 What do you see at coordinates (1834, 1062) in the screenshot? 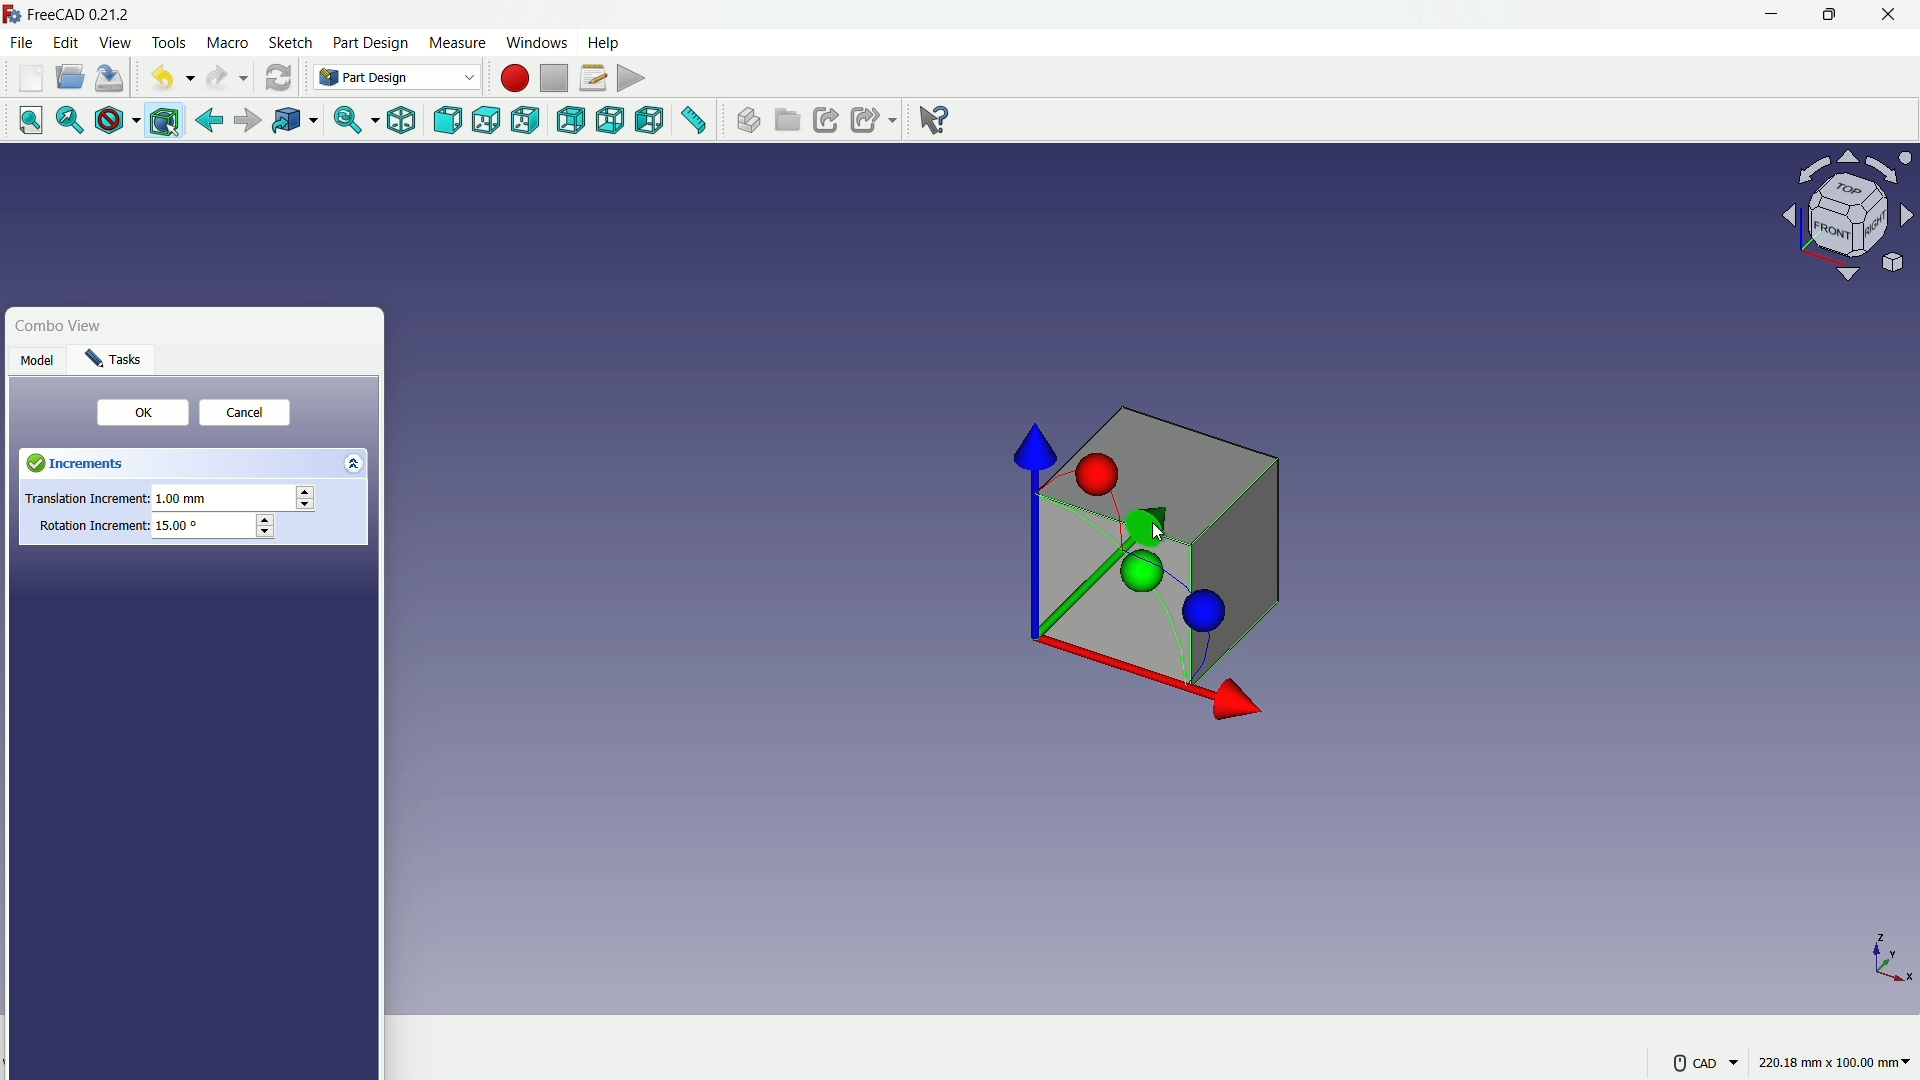
I see `220.18 mm x 100.00 mm~` at bounding box center [1834, 1062].